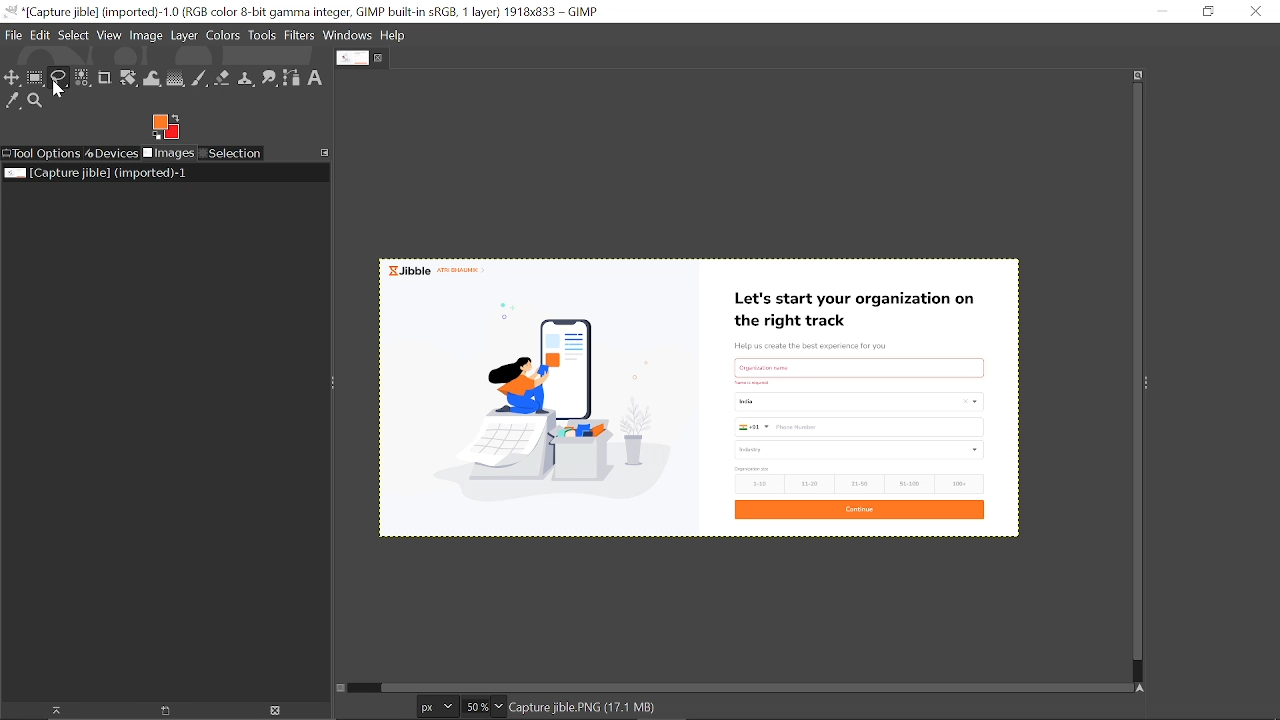  Describe the element at coordinates (230, 154) in the screenshot. I see `Selection` at that location.